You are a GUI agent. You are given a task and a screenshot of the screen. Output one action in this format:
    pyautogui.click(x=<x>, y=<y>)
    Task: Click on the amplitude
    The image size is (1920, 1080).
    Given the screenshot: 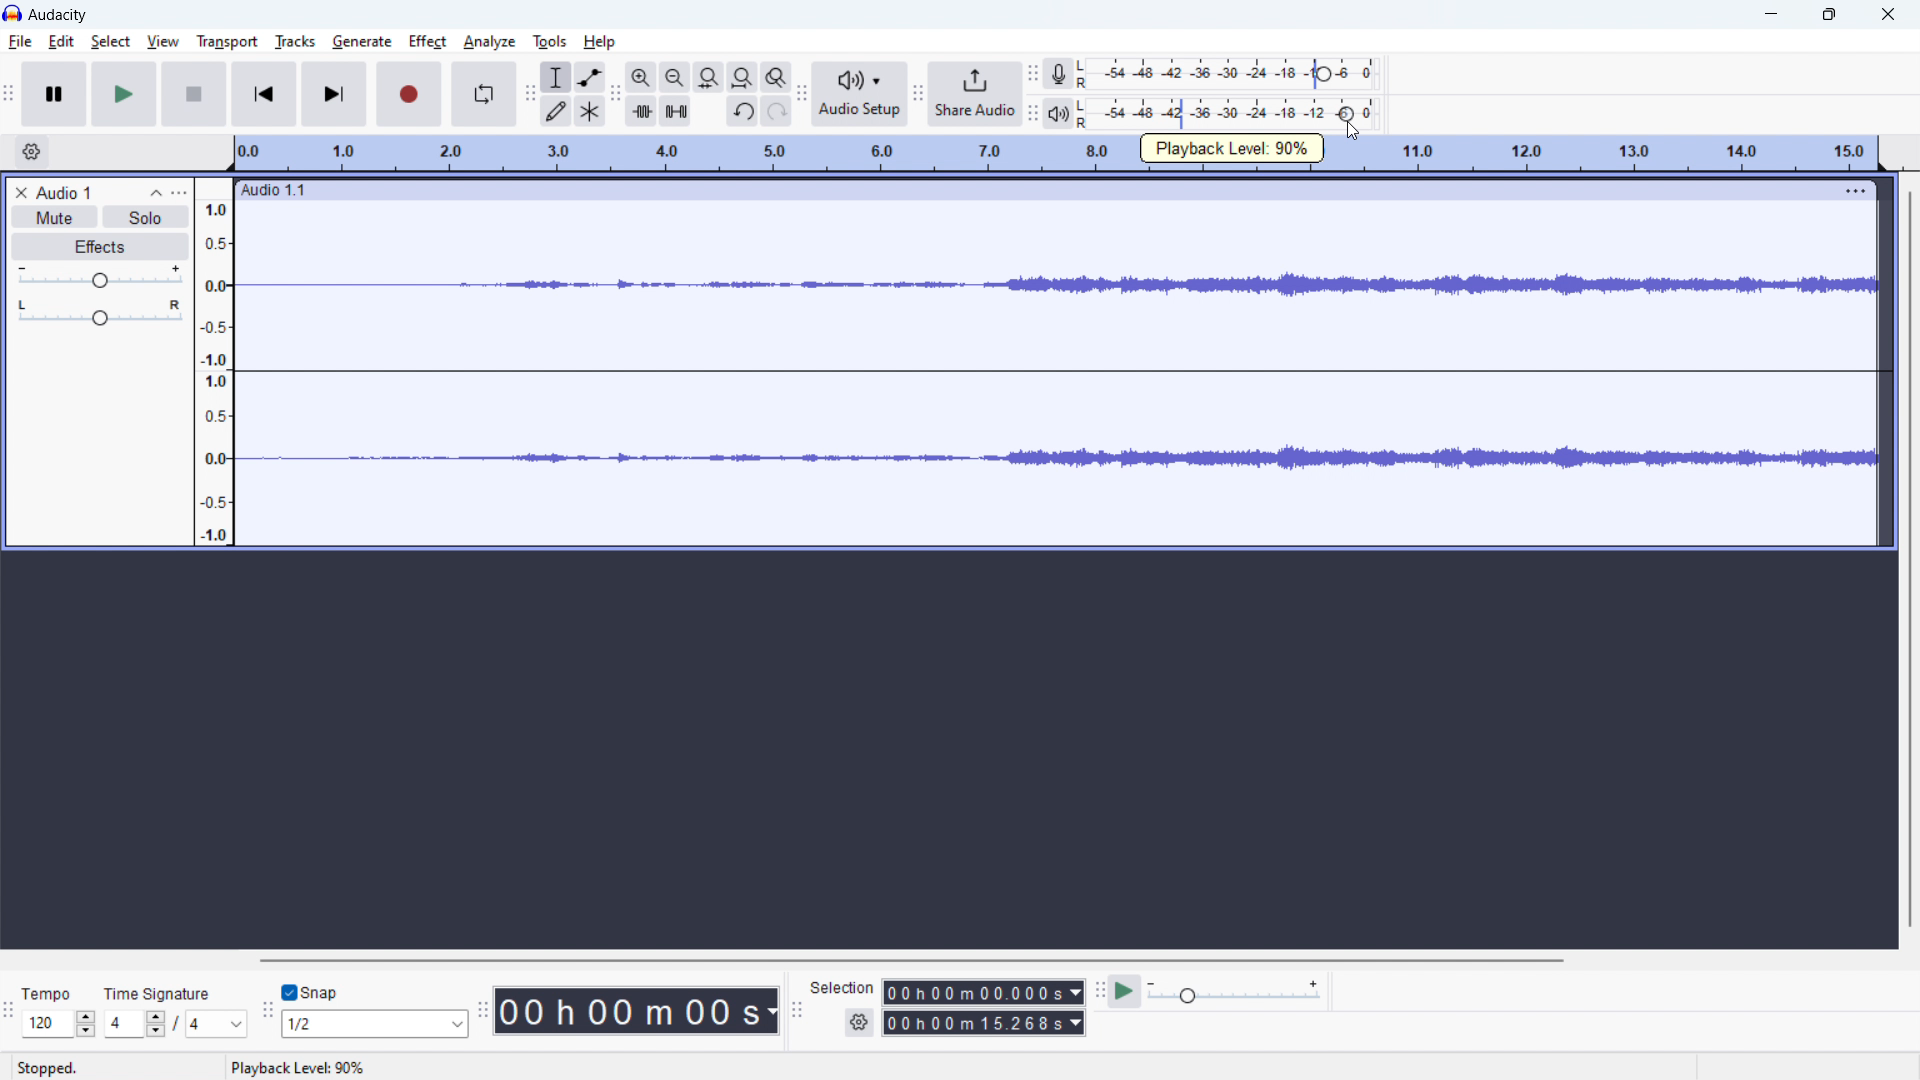 What is the action you would take?
    pyautogui.click(x=214, y=363)
    